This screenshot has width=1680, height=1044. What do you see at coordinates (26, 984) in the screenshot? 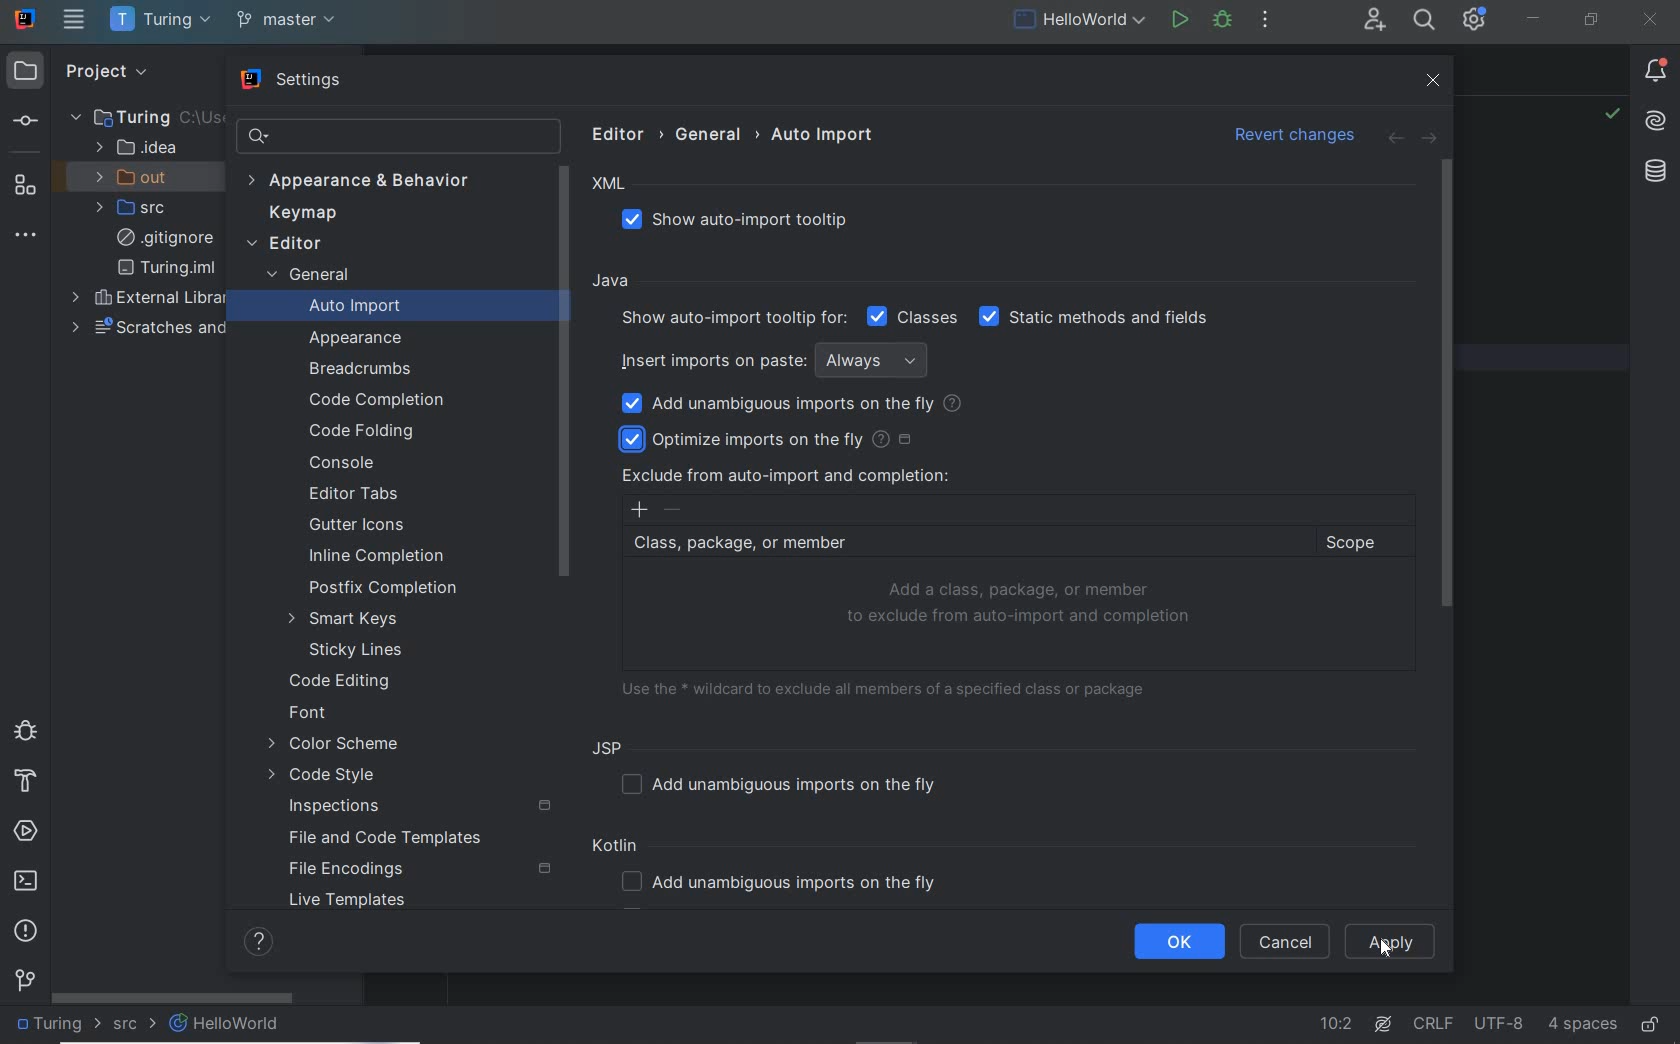
I see `Git` at bounding box center [26, 984].